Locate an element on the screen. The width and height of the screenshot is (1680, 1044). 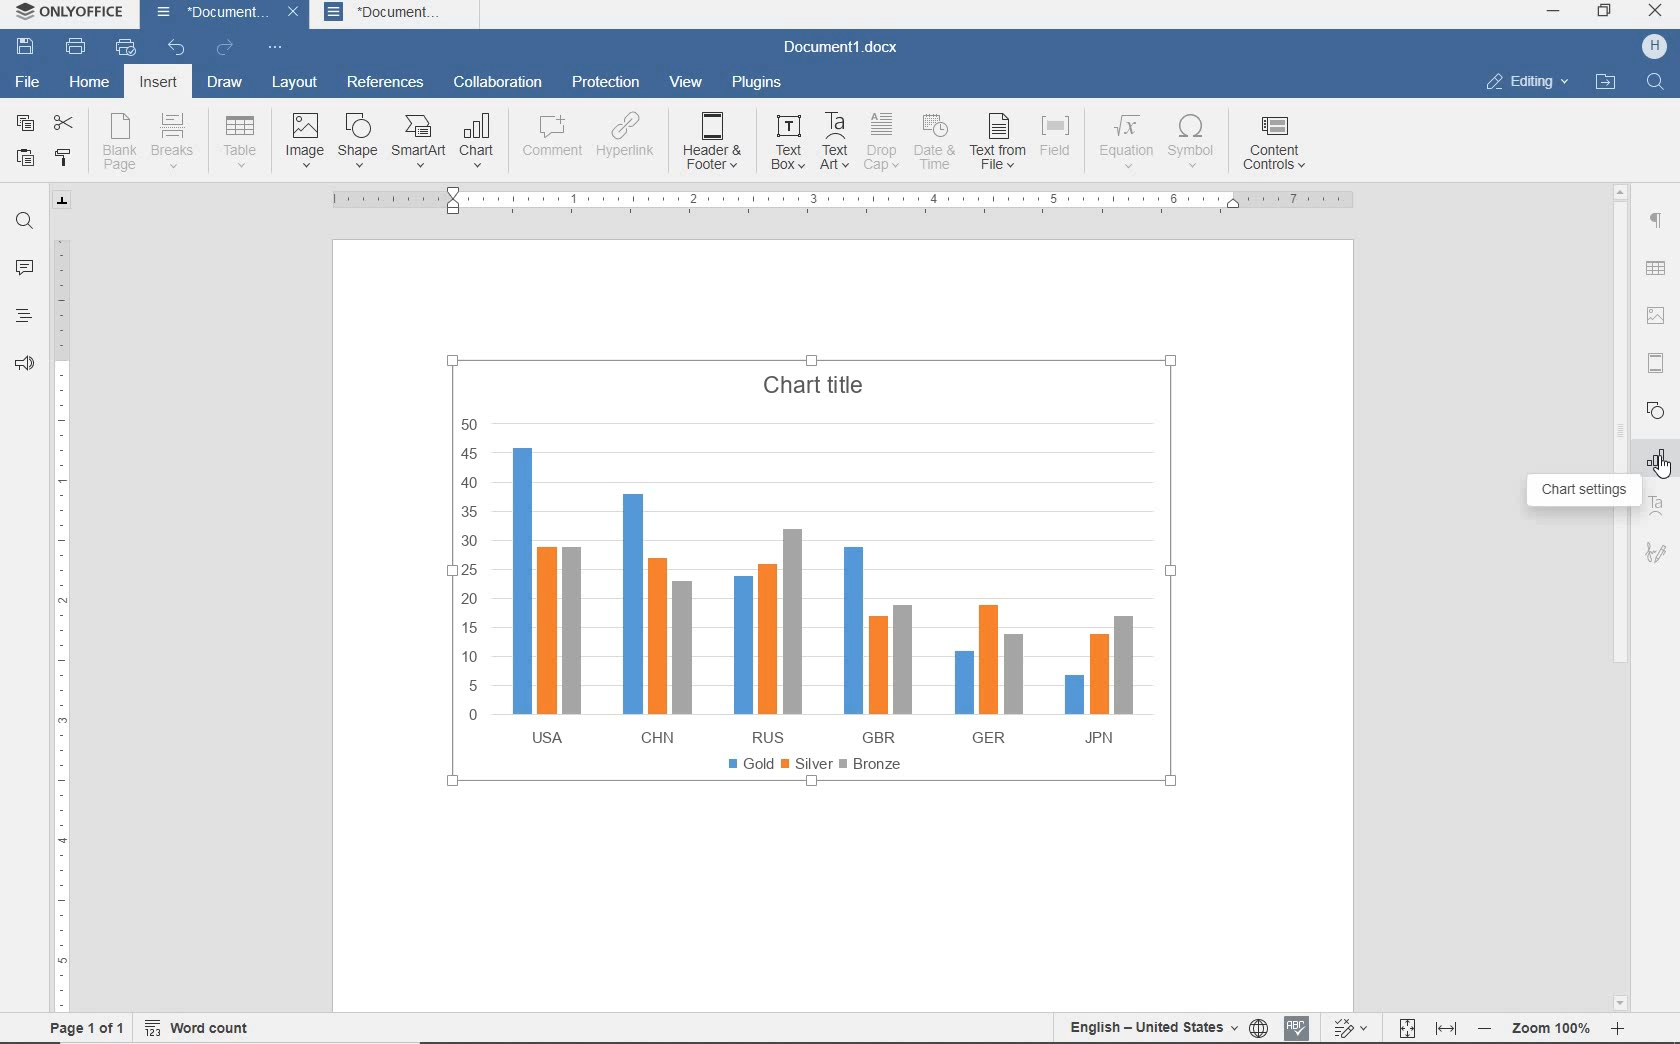
chart is located at coordinates (1658, 459).